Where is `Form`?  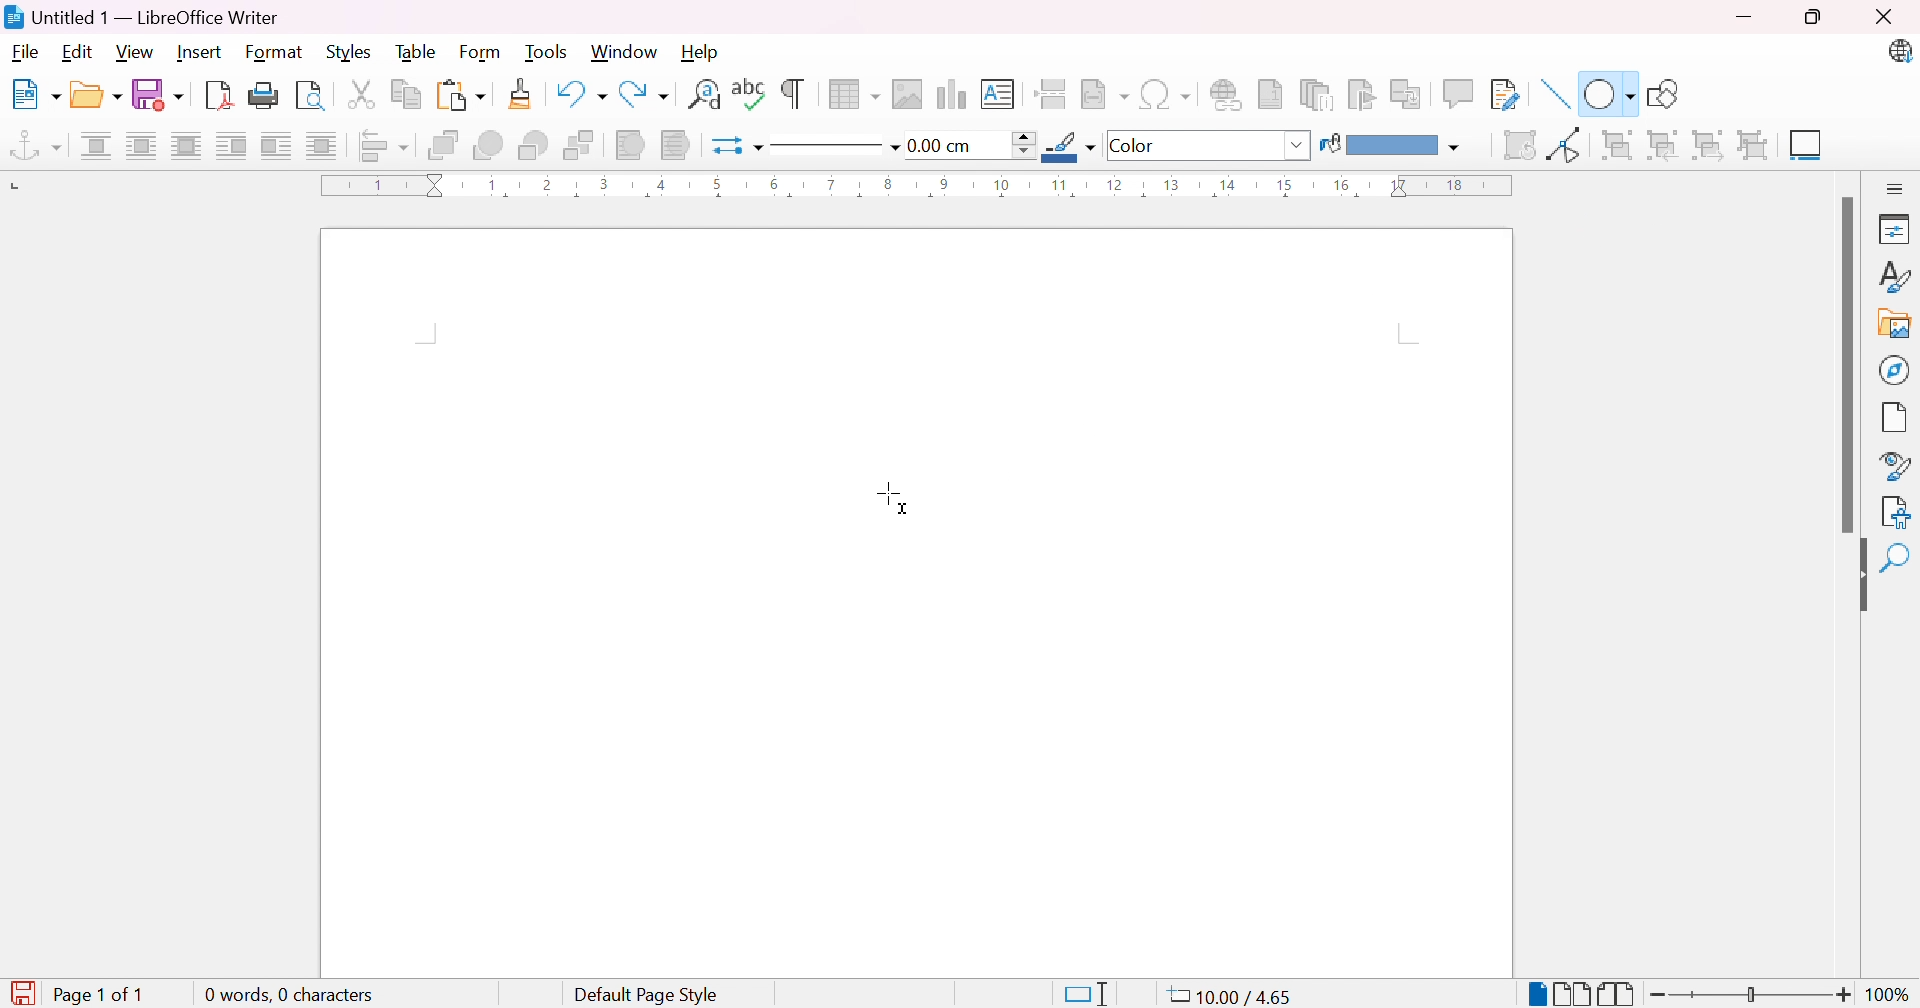
Form is located at coordinates (481, 53).